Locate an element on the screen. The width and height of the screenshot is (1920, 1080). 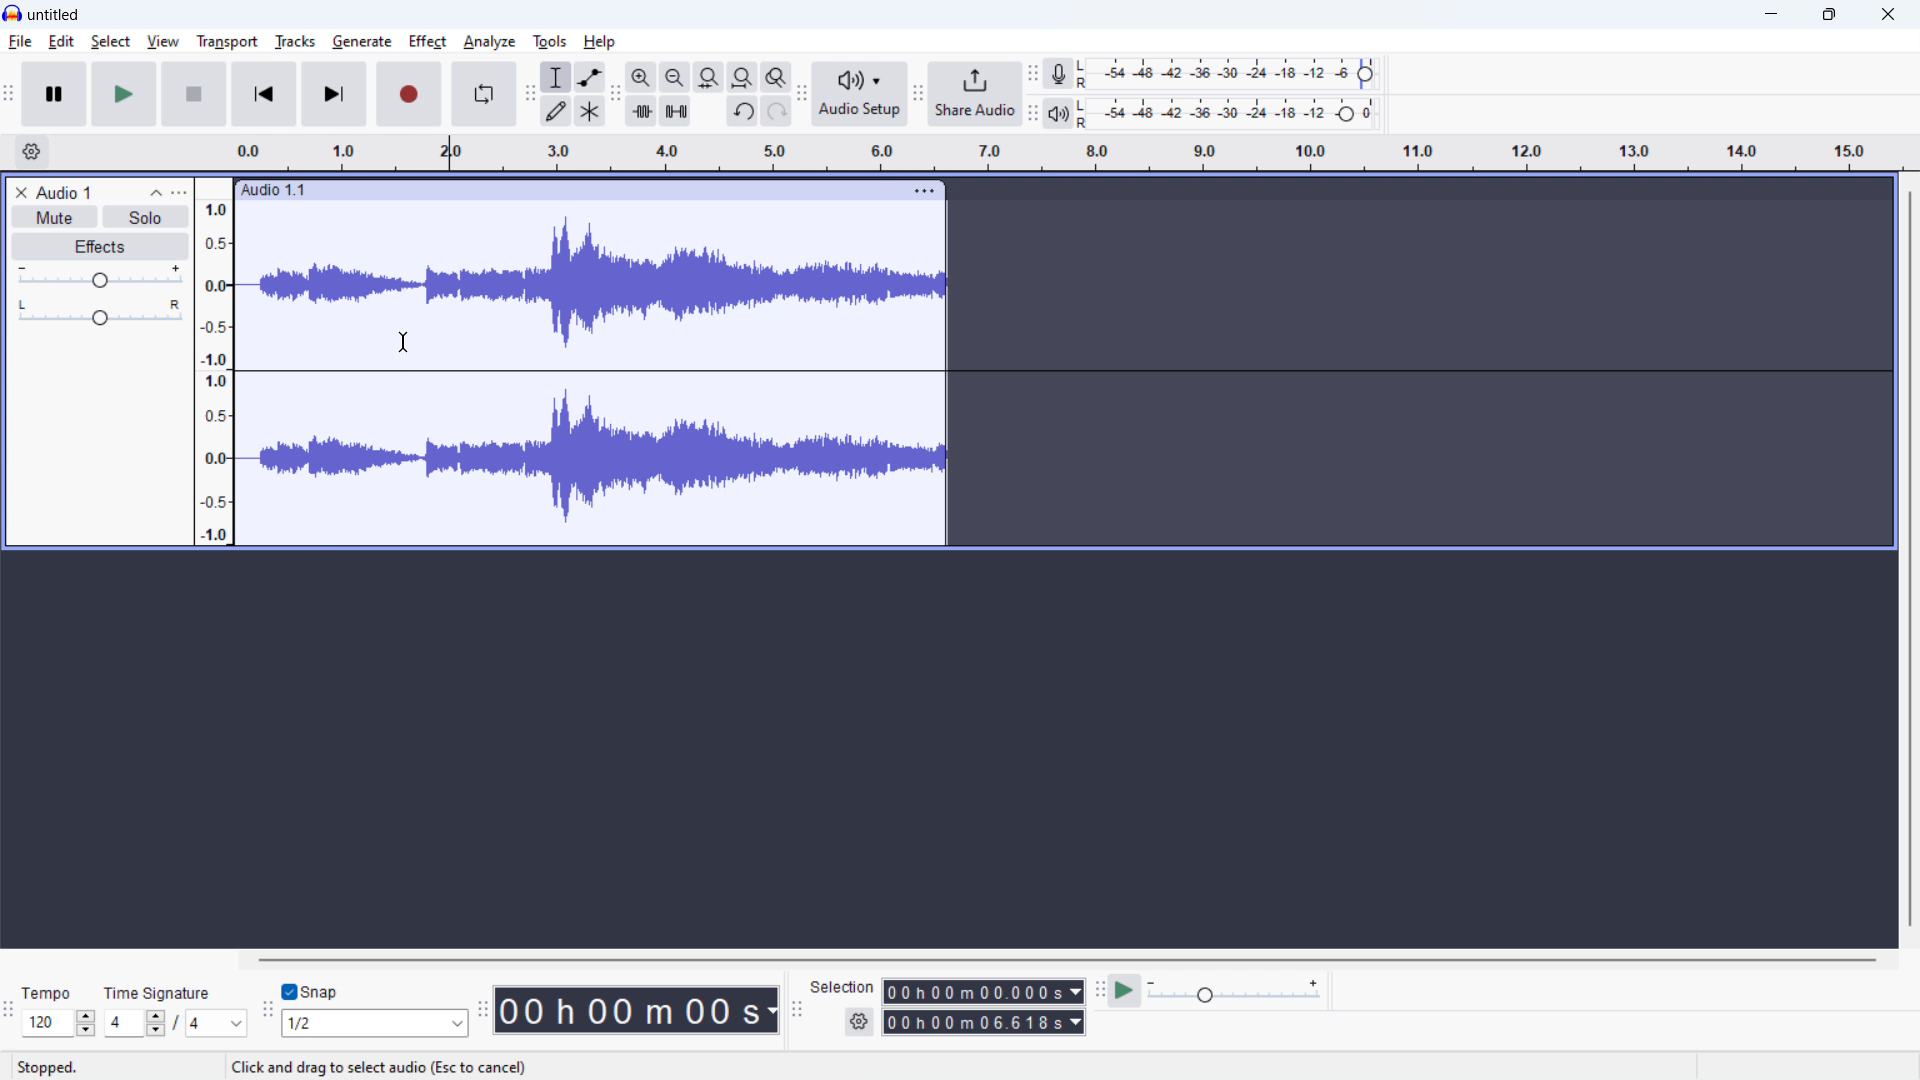
playback meter is located at coordinates (1056, 113).